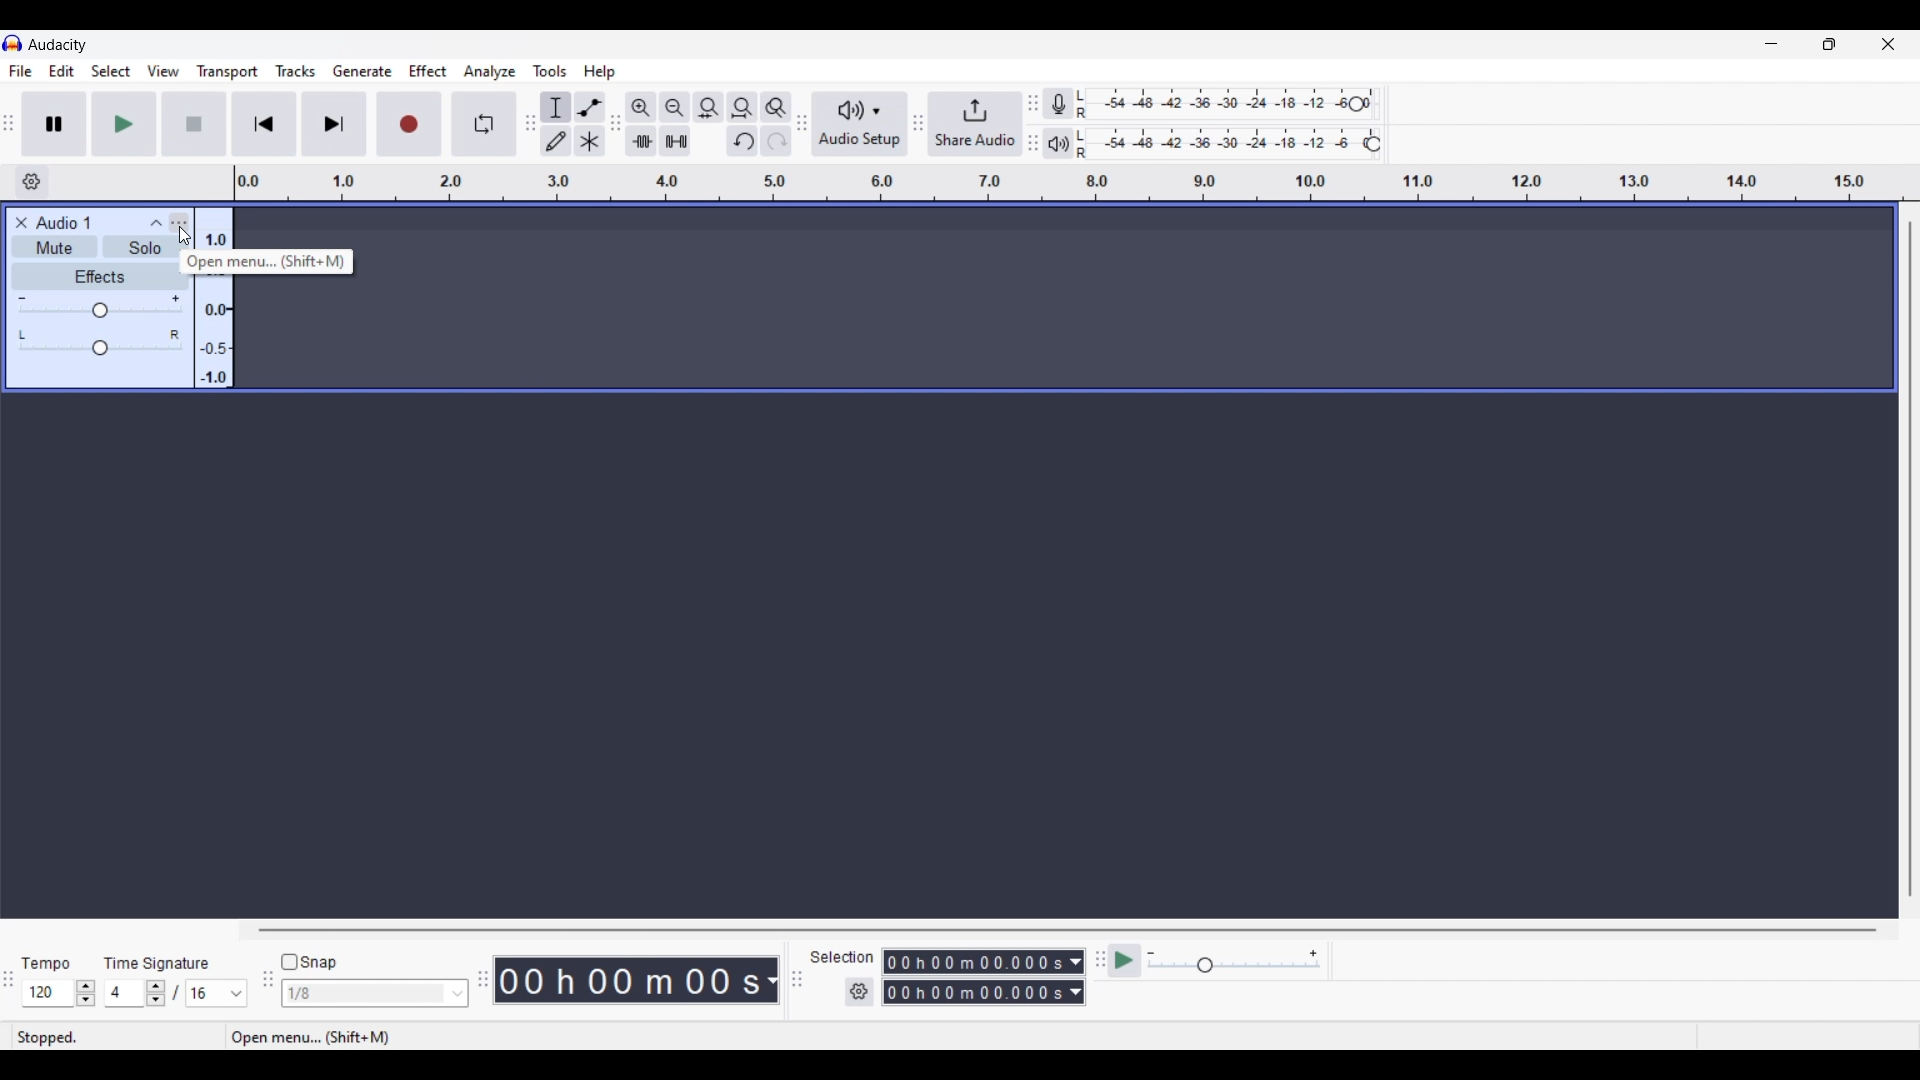 The image size is (1920, 1080). I want to click on Edit menu, so click(62, 72).